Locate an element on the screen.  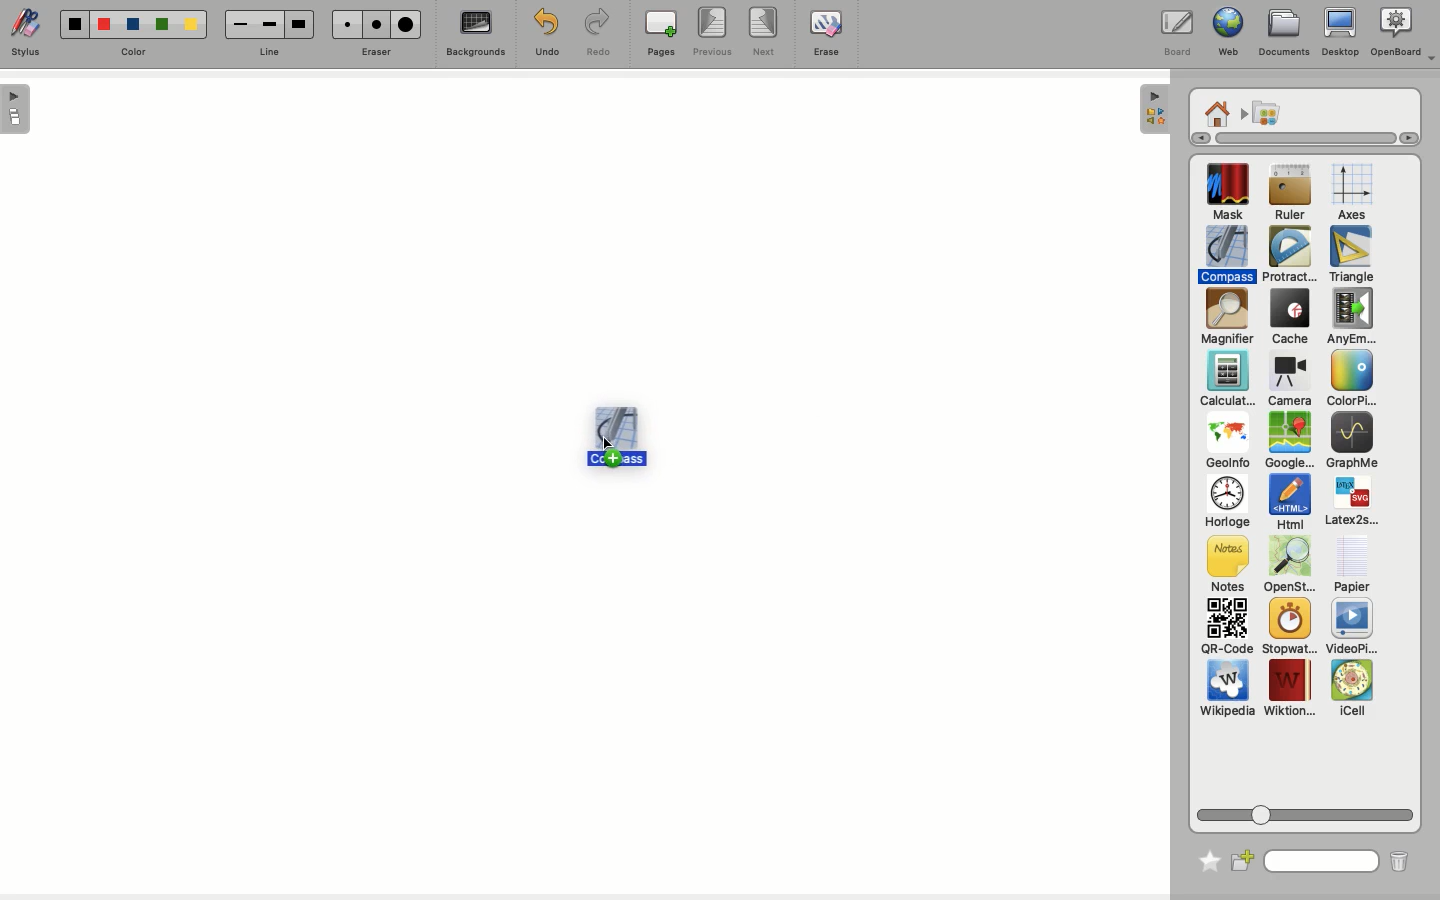
Cache is located at coordinates (1287, 319).